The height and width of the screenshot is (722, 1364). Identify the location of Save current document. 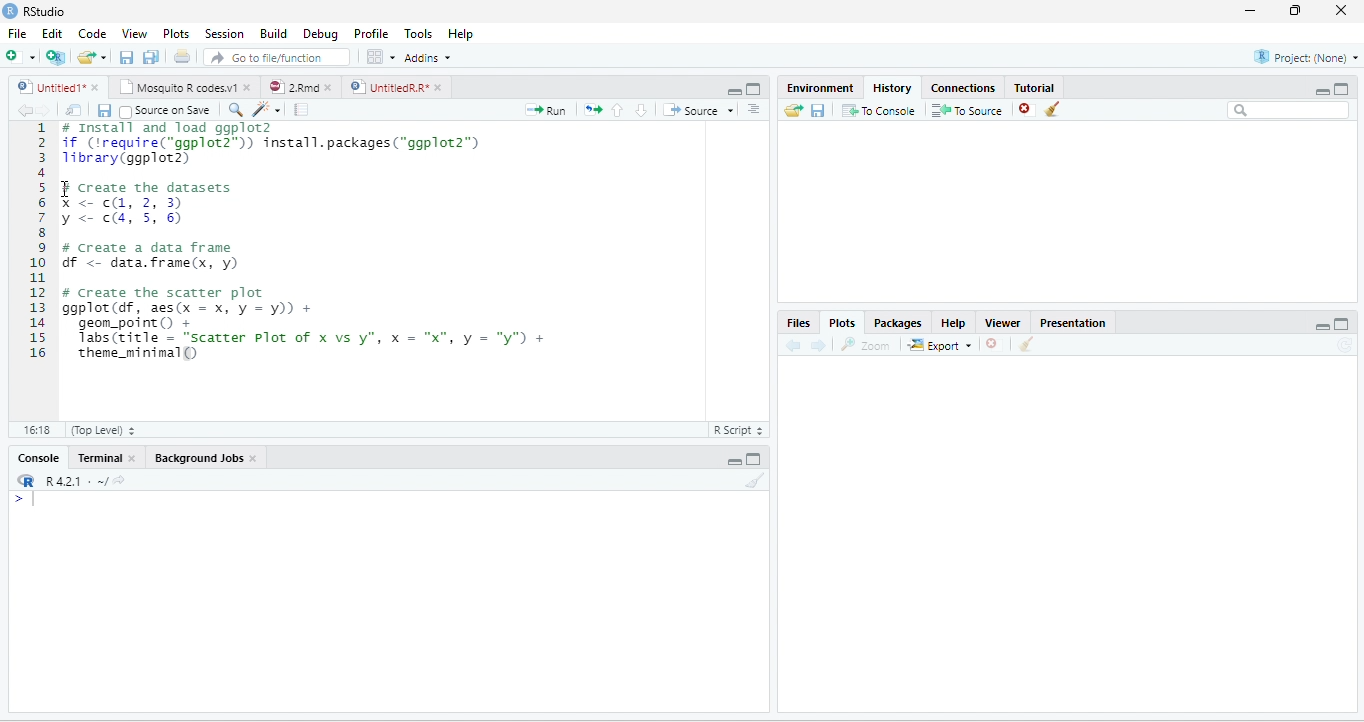
(127, 56).